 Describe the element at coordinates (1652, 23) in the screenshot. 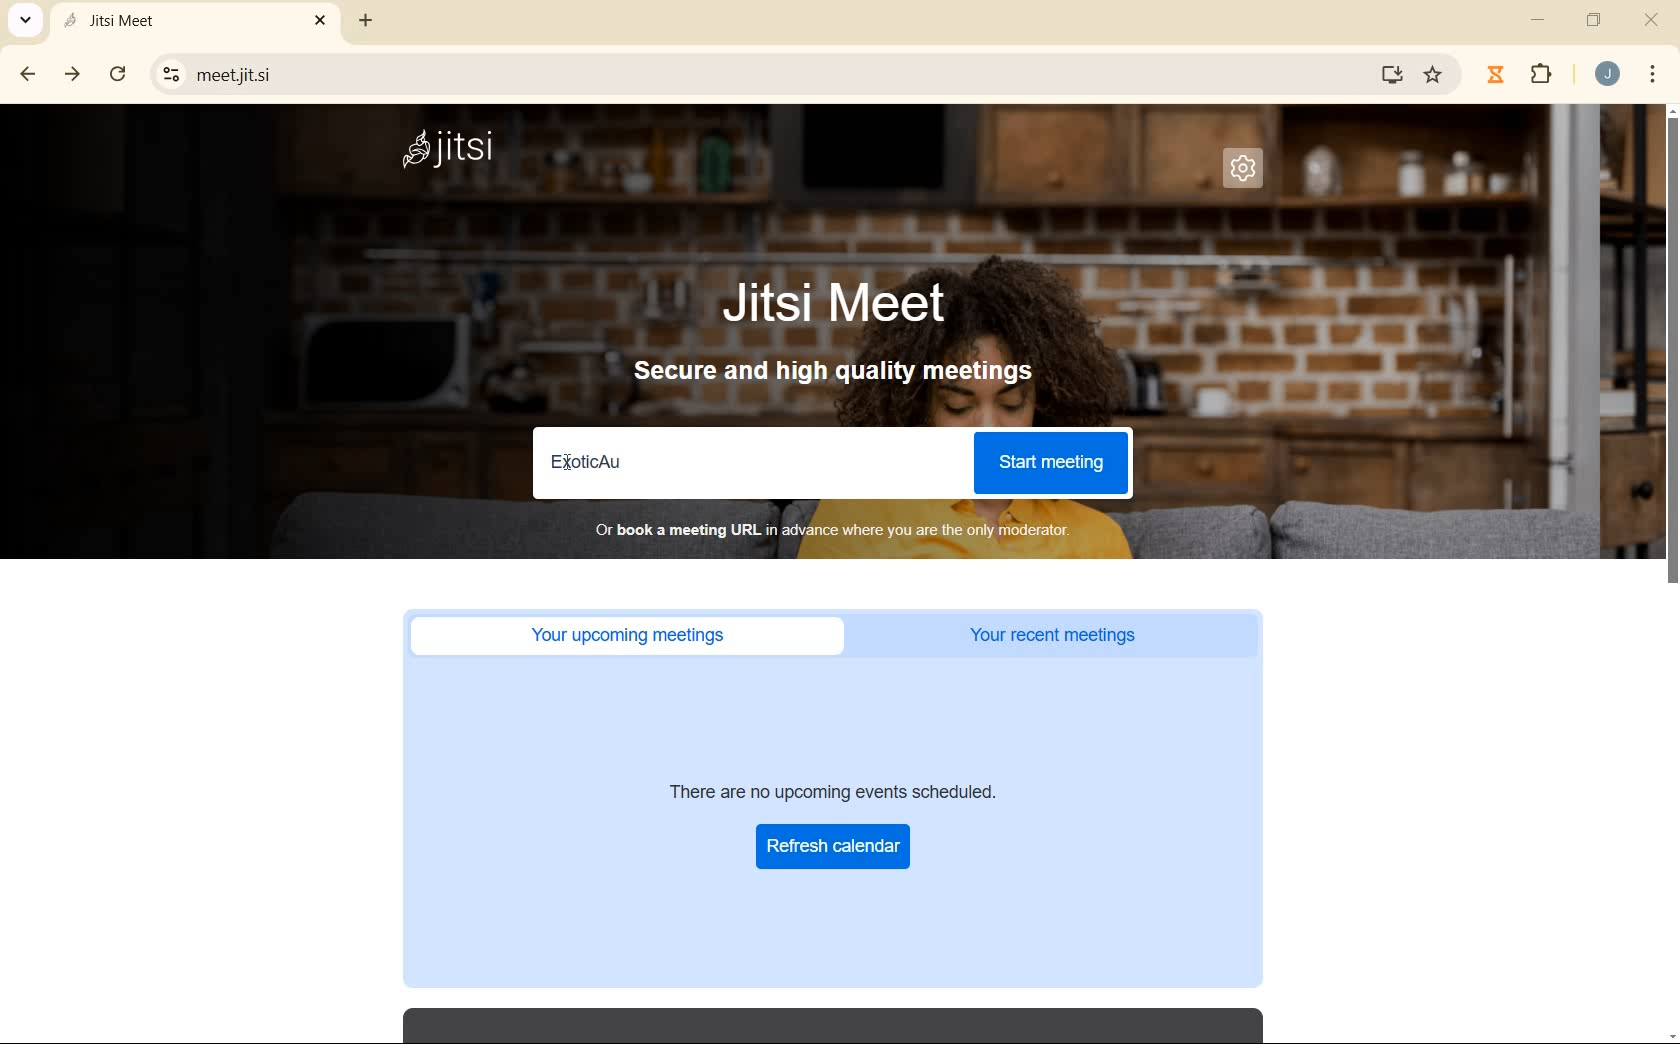

I see `close` at that location.